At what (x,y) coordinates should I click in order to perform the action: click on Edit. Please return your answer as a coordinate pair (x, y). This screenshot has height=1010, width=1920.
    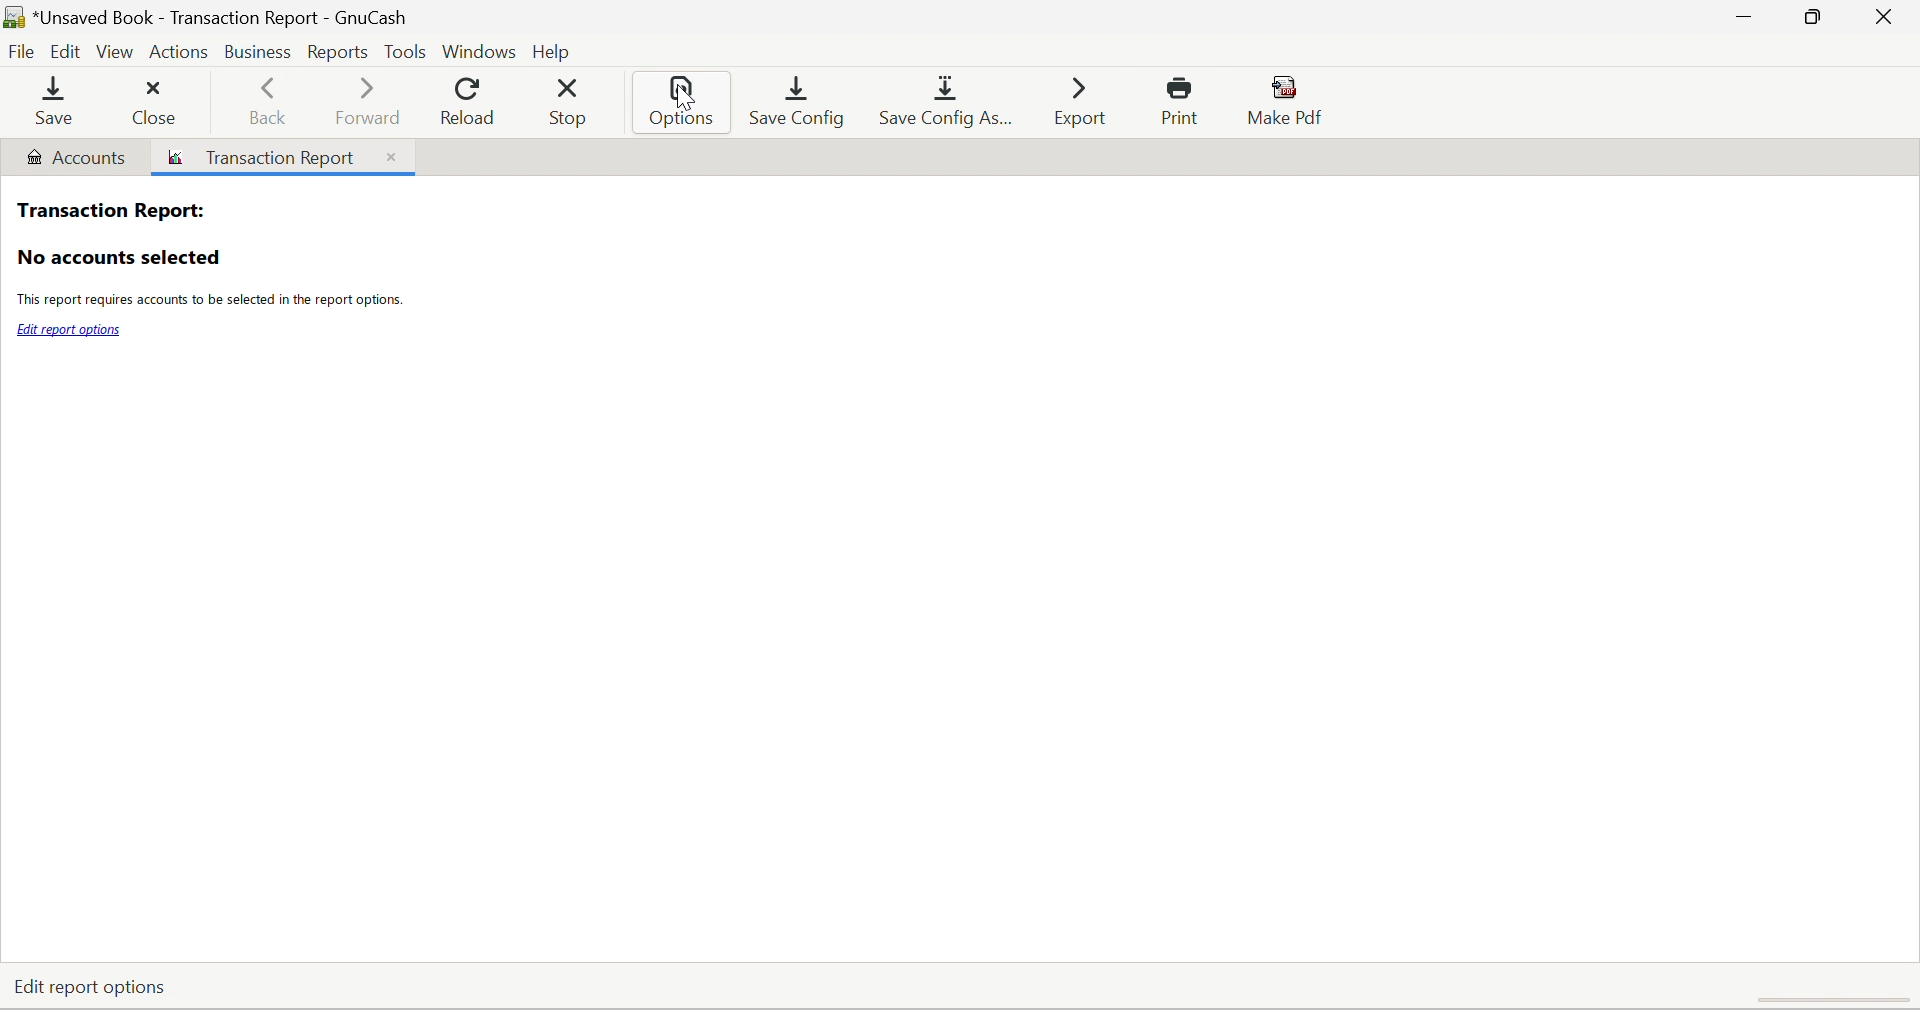
    Looking at the image, I should click on (68, 52).